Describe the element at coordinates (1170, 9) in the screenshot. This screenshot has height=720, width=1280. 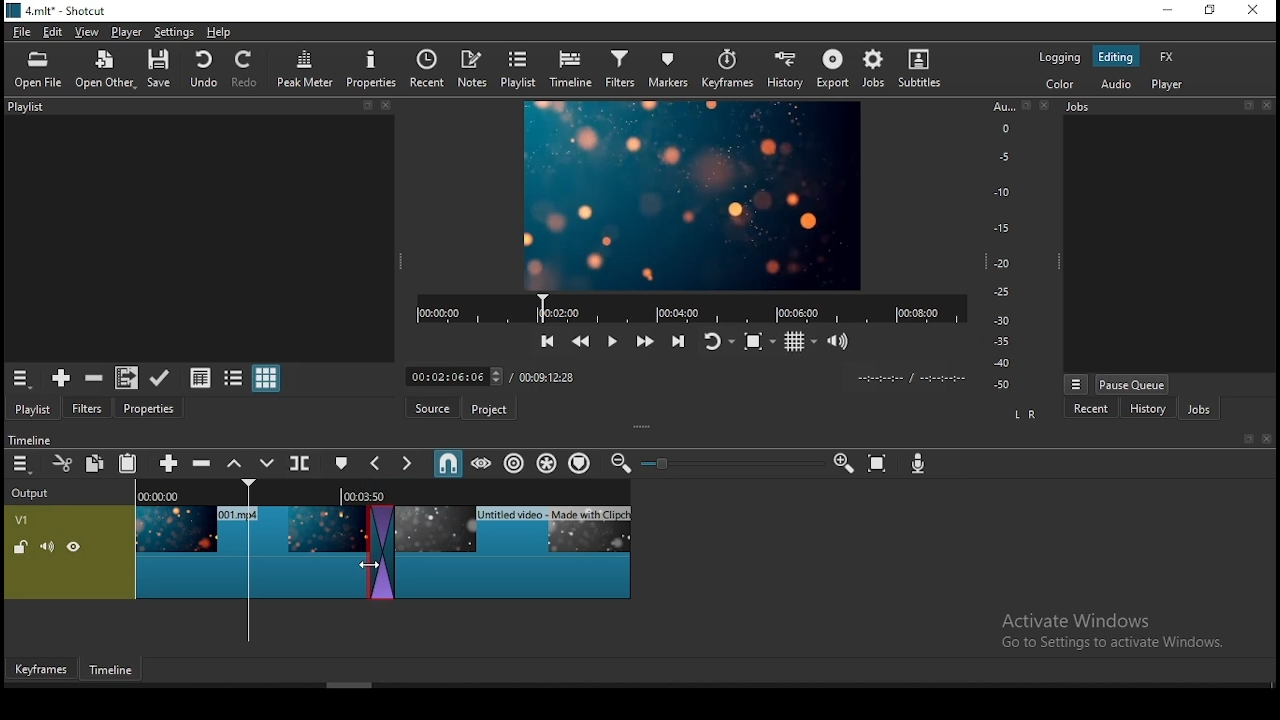
I see `minimize` at that location.